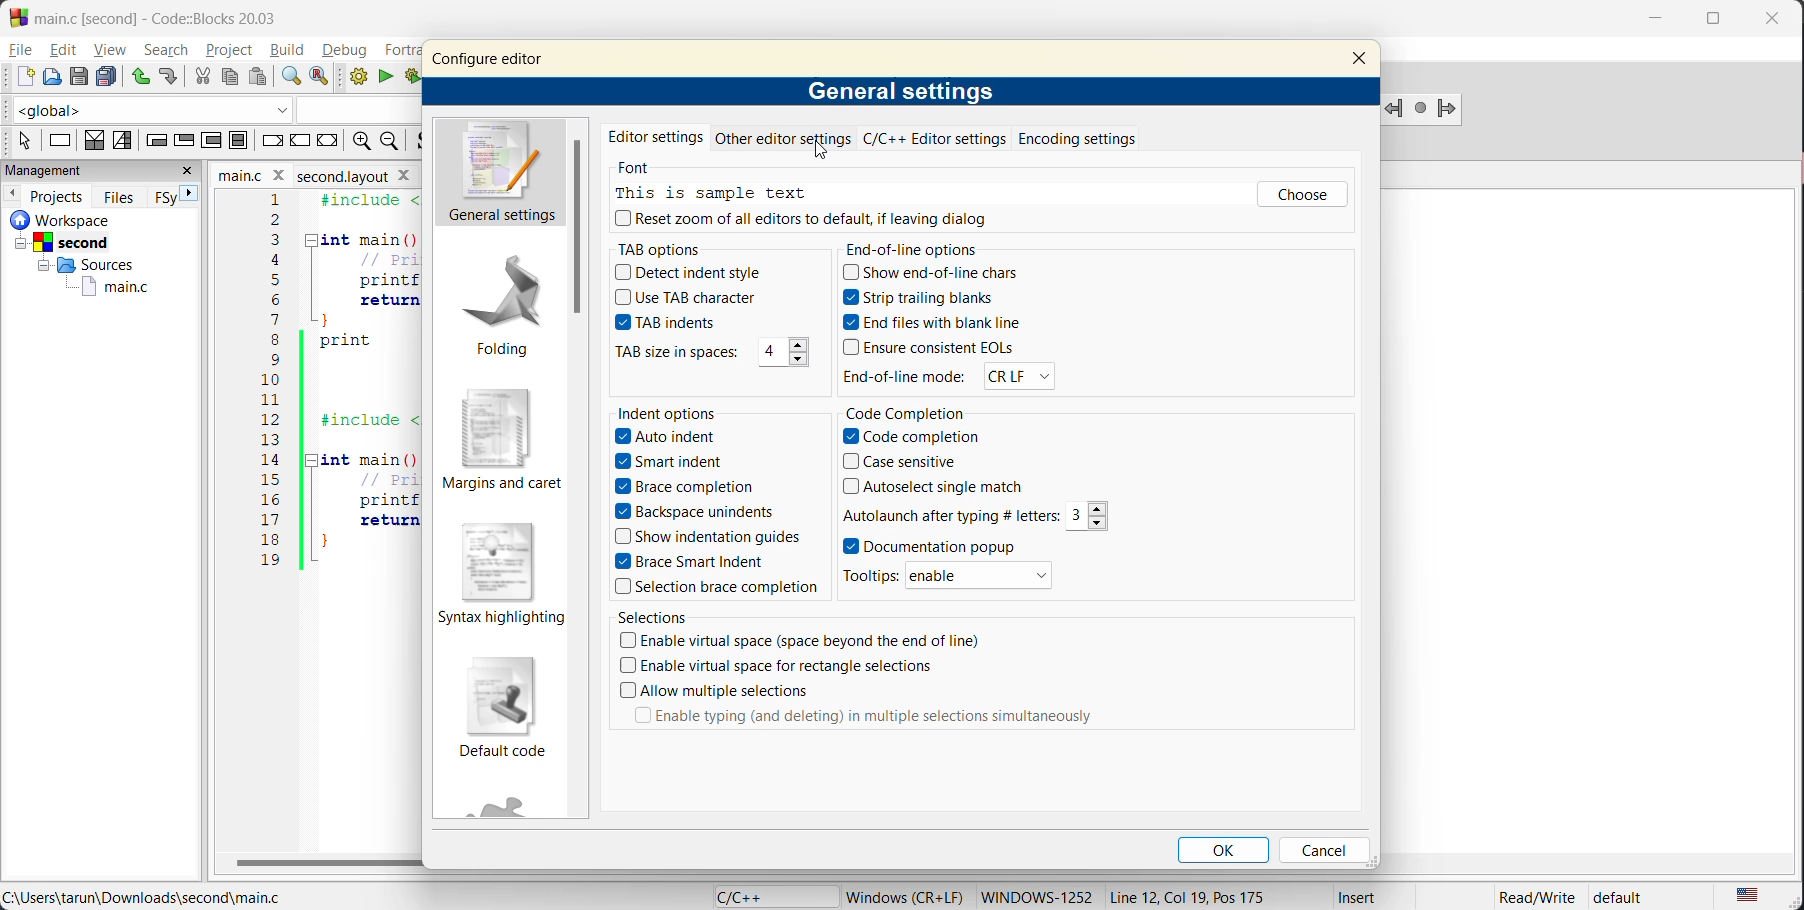 This screenshot has width=1804, height=910. Describe the element at coordinates (1360, 897) in the screenshot. I see `Insert` at that location.